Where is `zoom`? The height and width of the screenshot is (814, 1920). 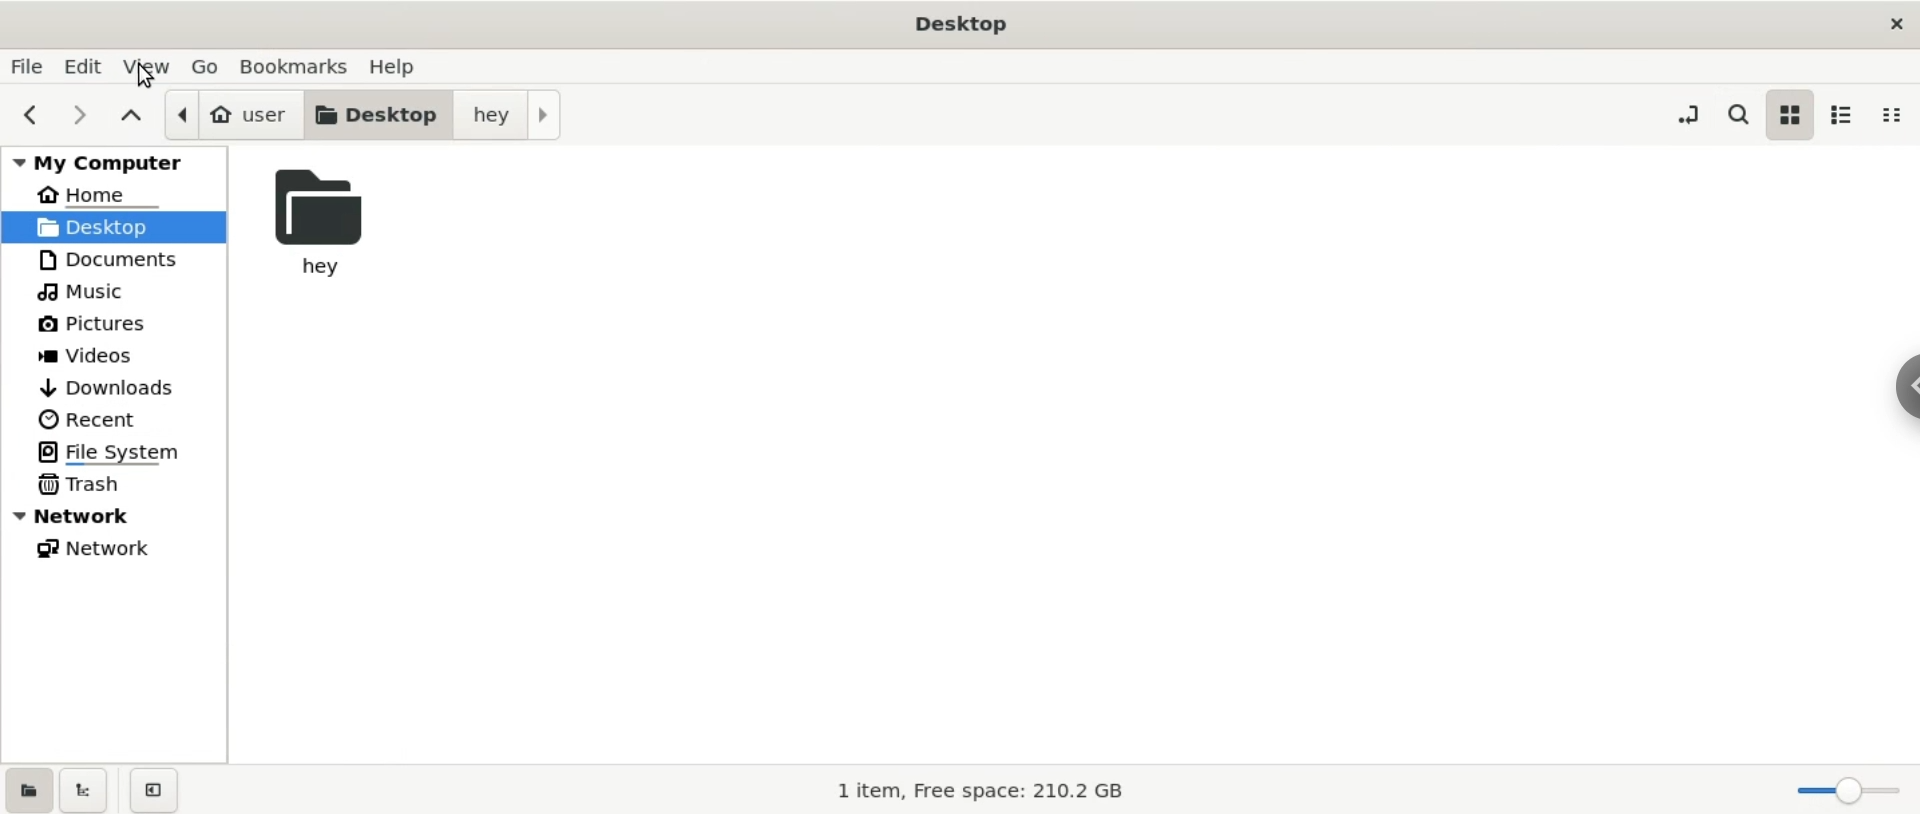
zoom is located at coordinates (1851, 792).